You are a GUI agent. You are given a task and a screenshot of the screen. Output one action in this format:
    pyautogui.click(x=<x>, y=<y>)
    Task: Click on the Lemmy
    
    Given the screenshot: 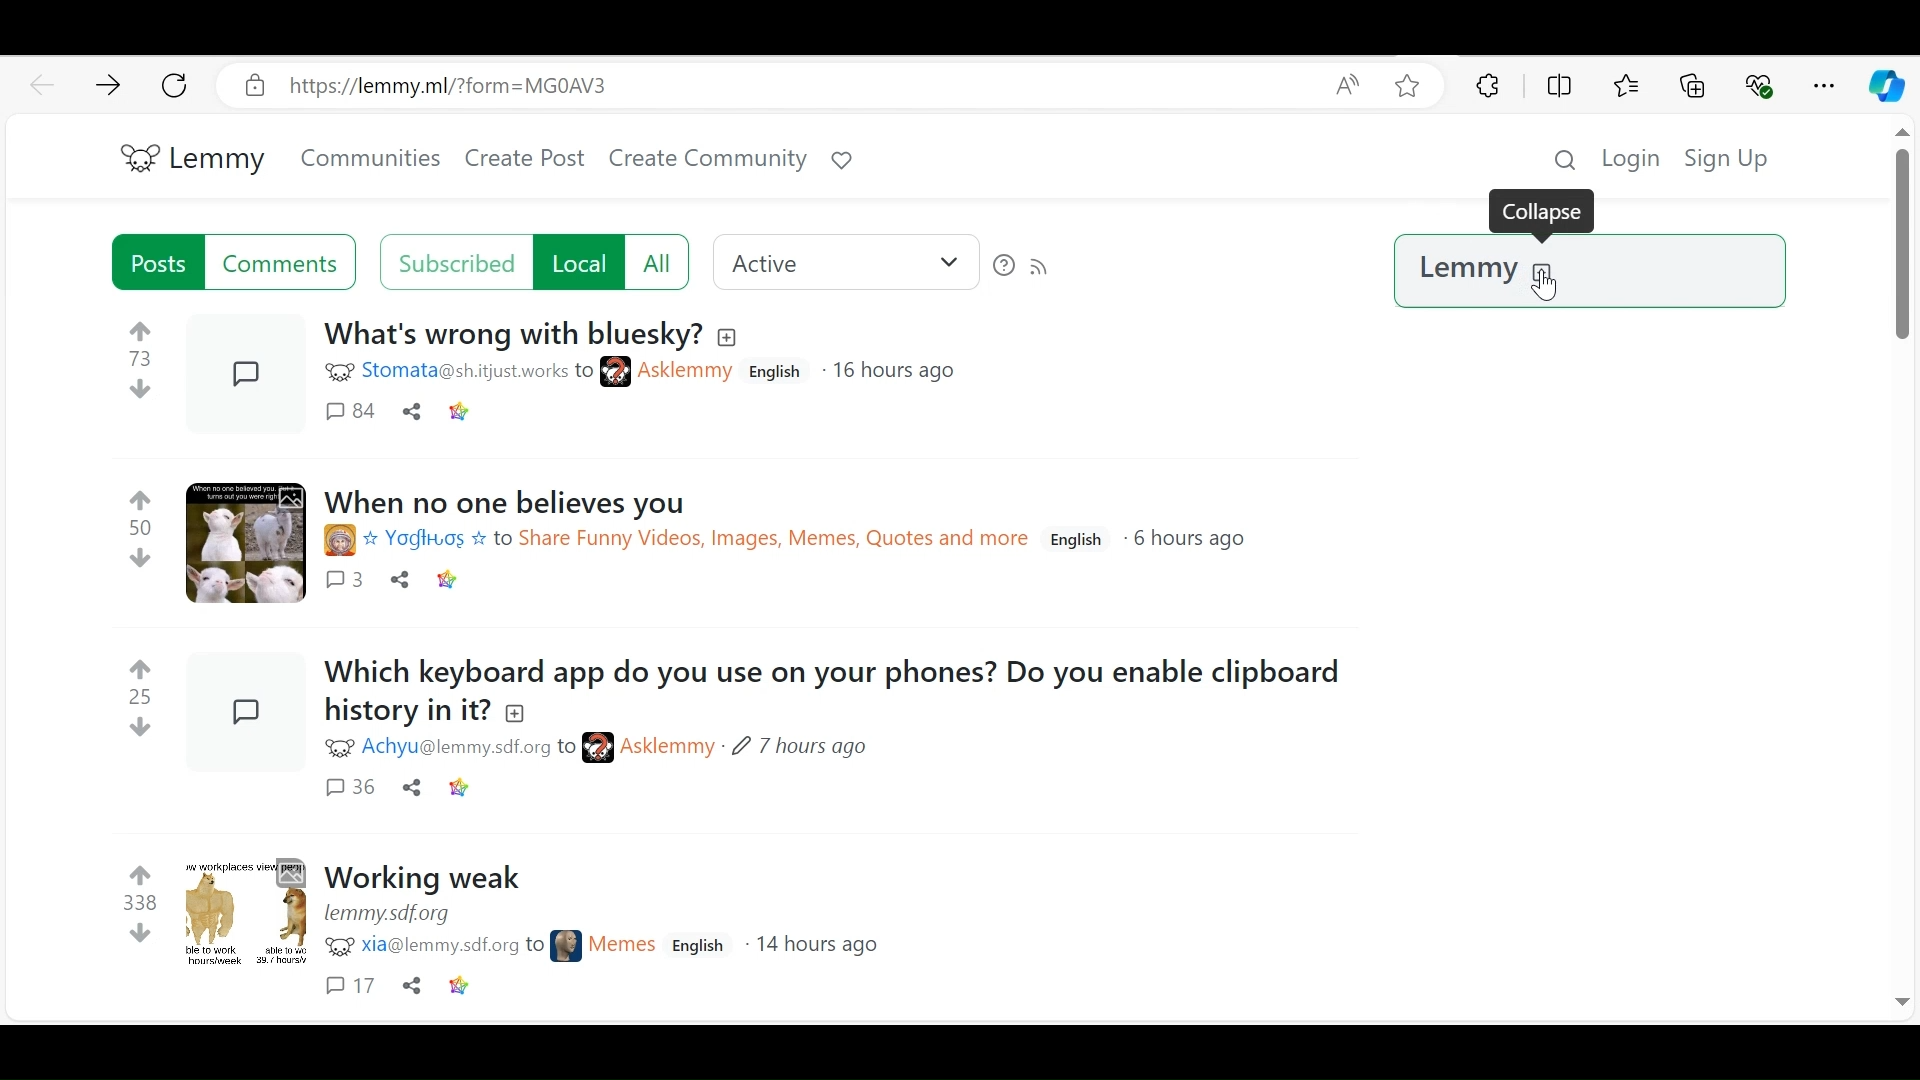 What is the action you would take?
    pyautogui.click(x=1586, y=270)
    